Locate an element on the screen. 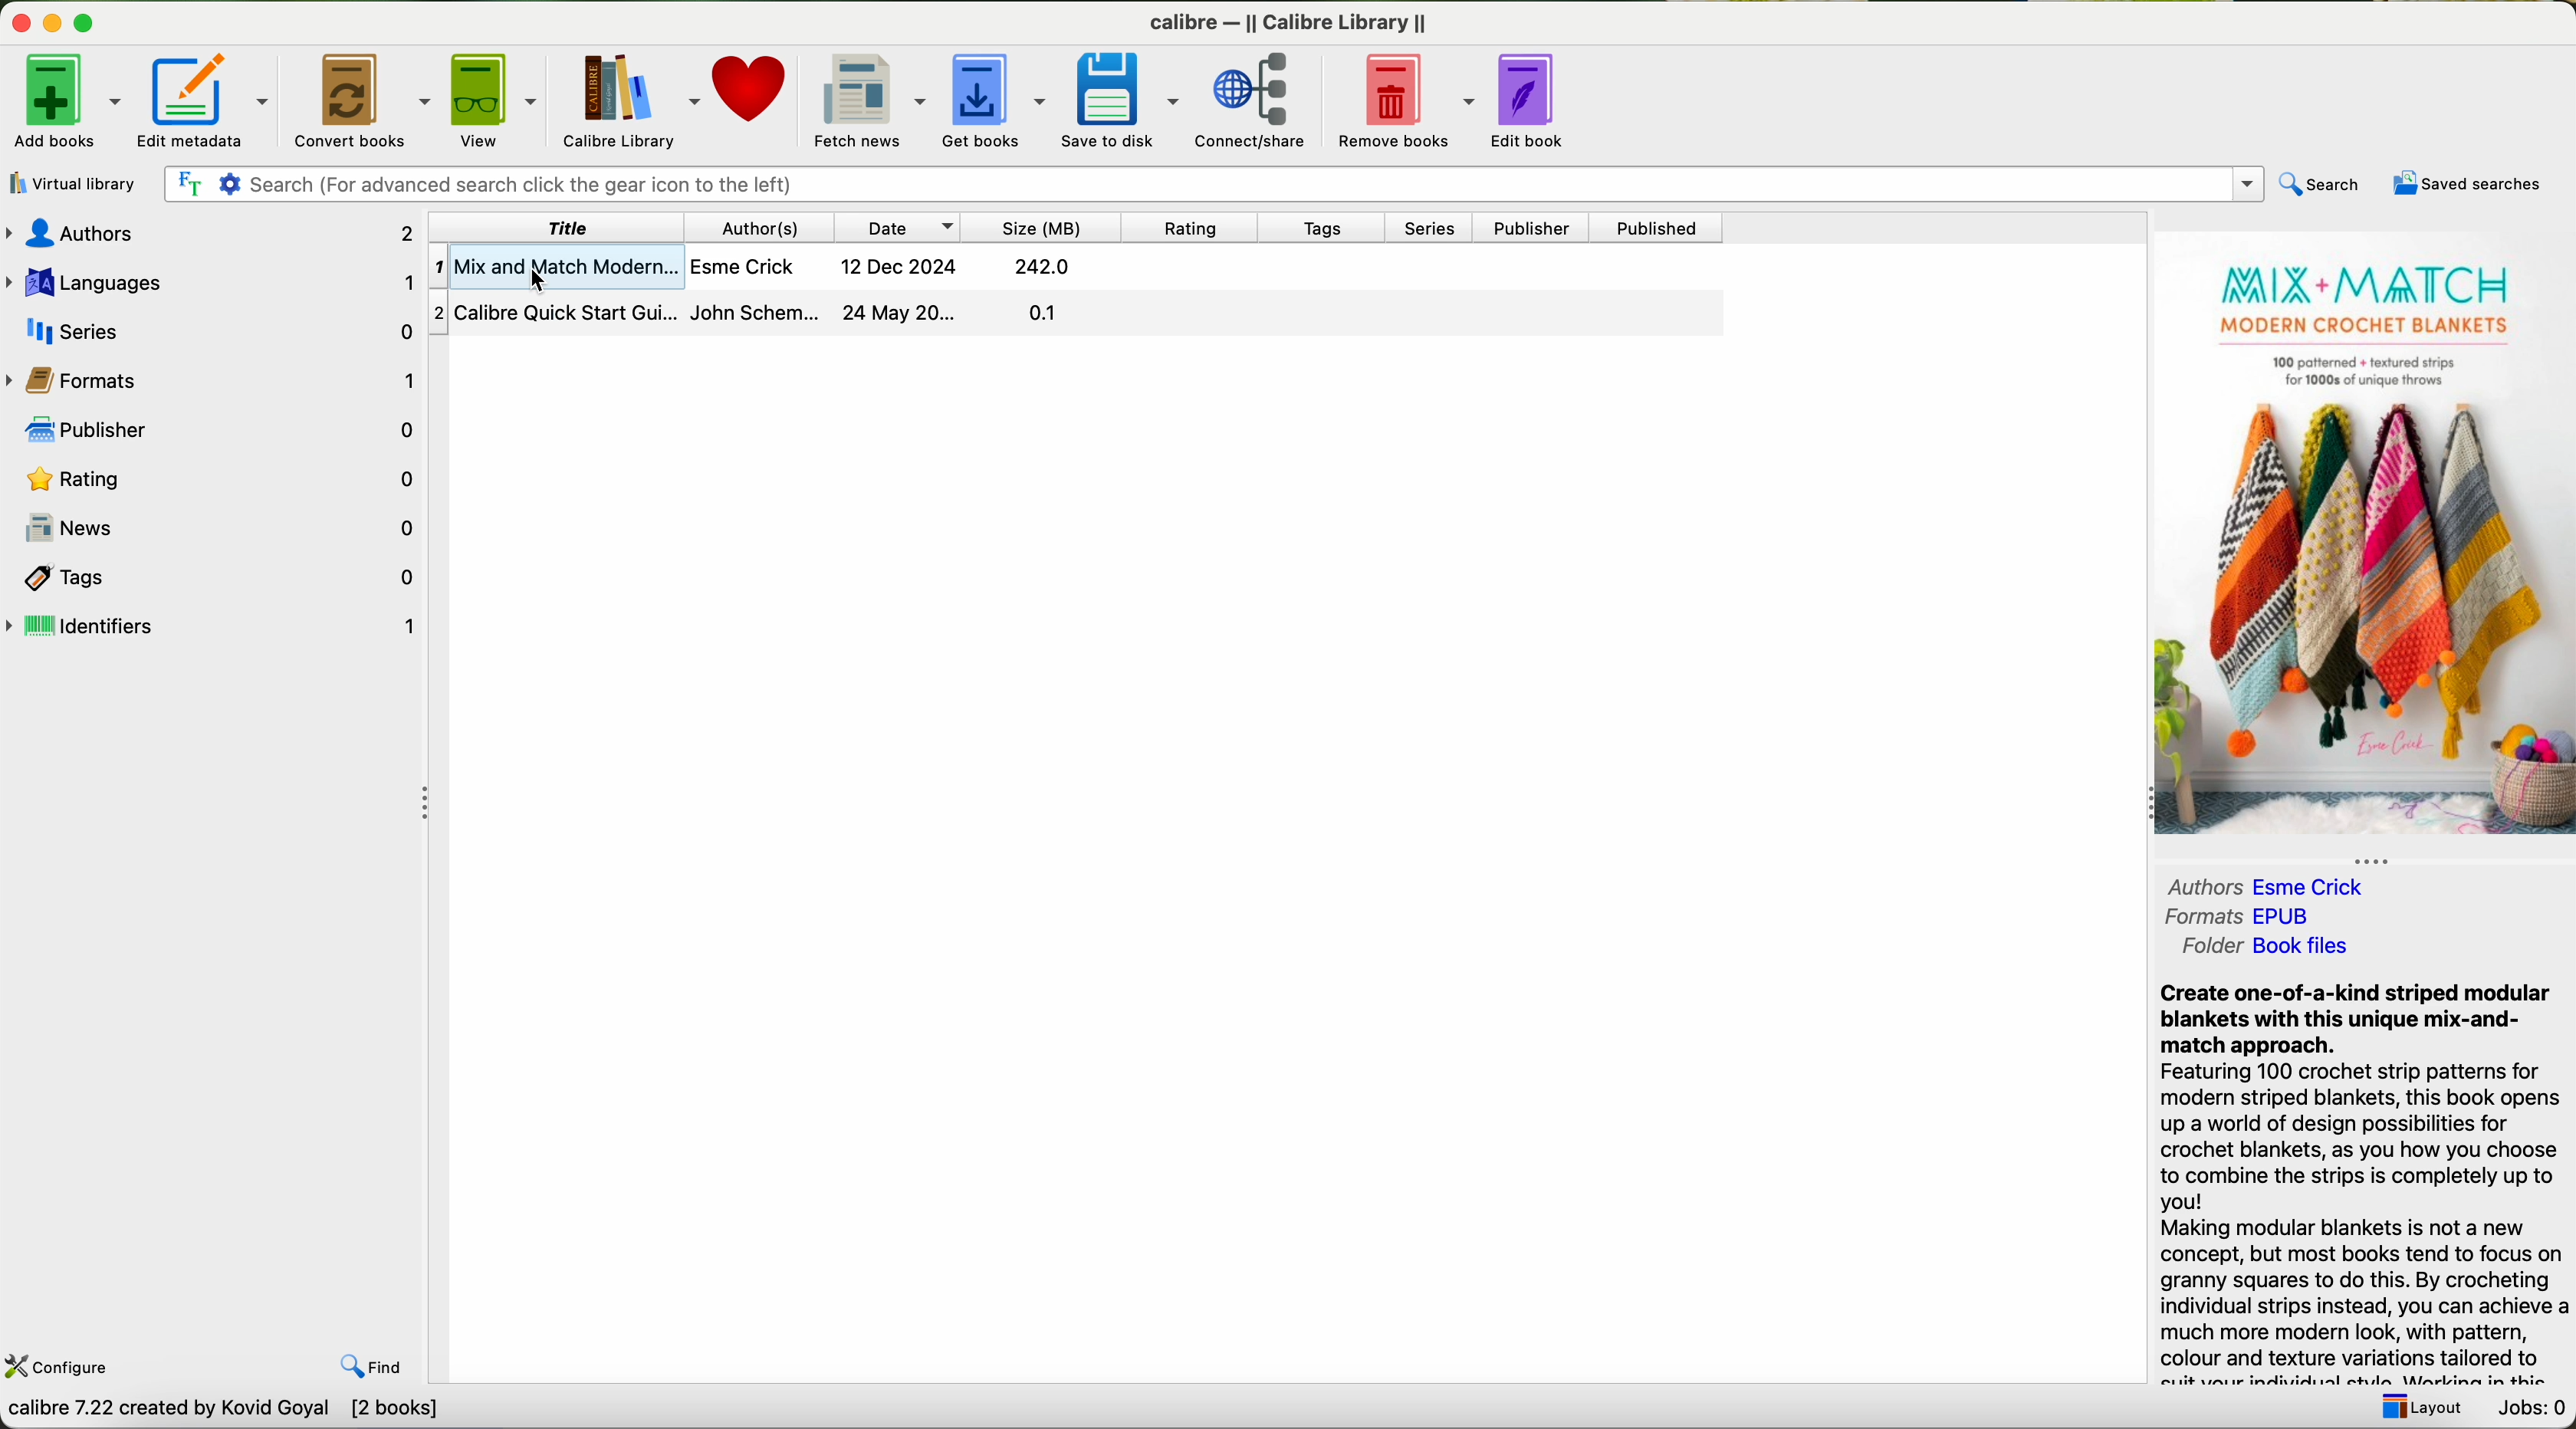 Image resolution: width=2576 pixels, height=1429 pixels. folder is located at coordinates (2265, 947).